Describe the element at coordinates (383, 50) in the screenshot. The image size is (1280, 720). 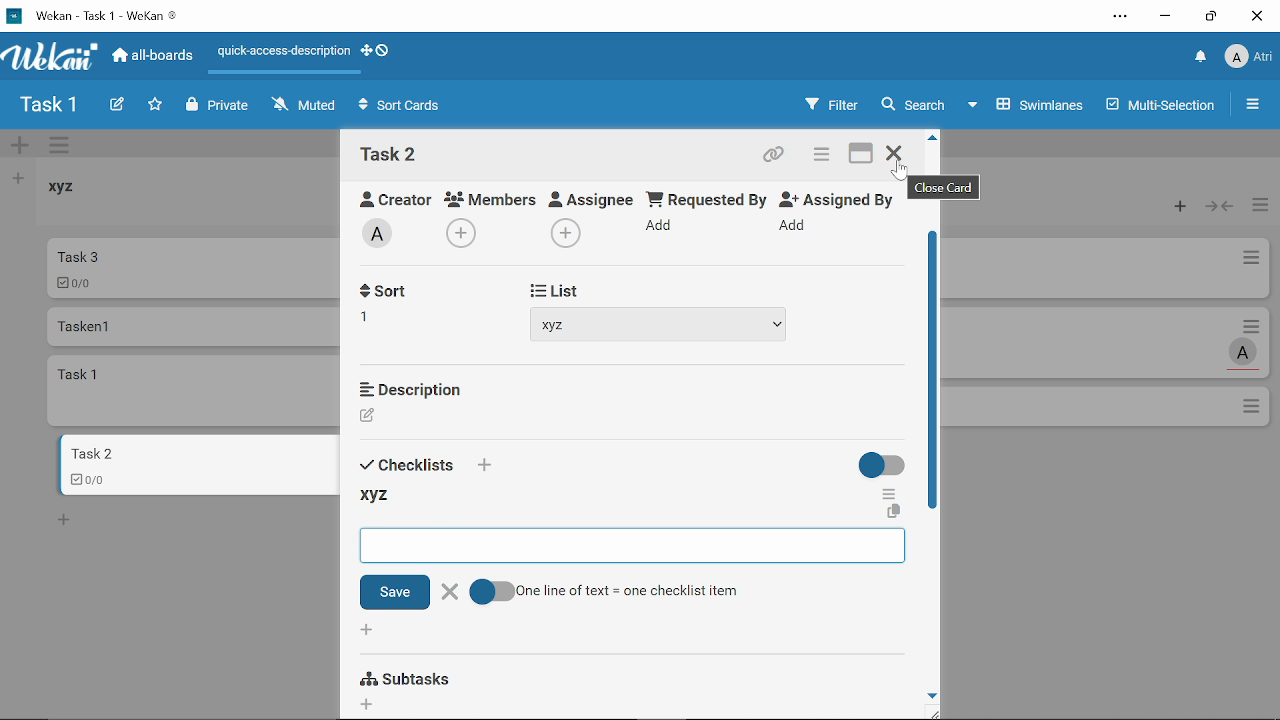
I see `Show desktop drag handlws` at that location.